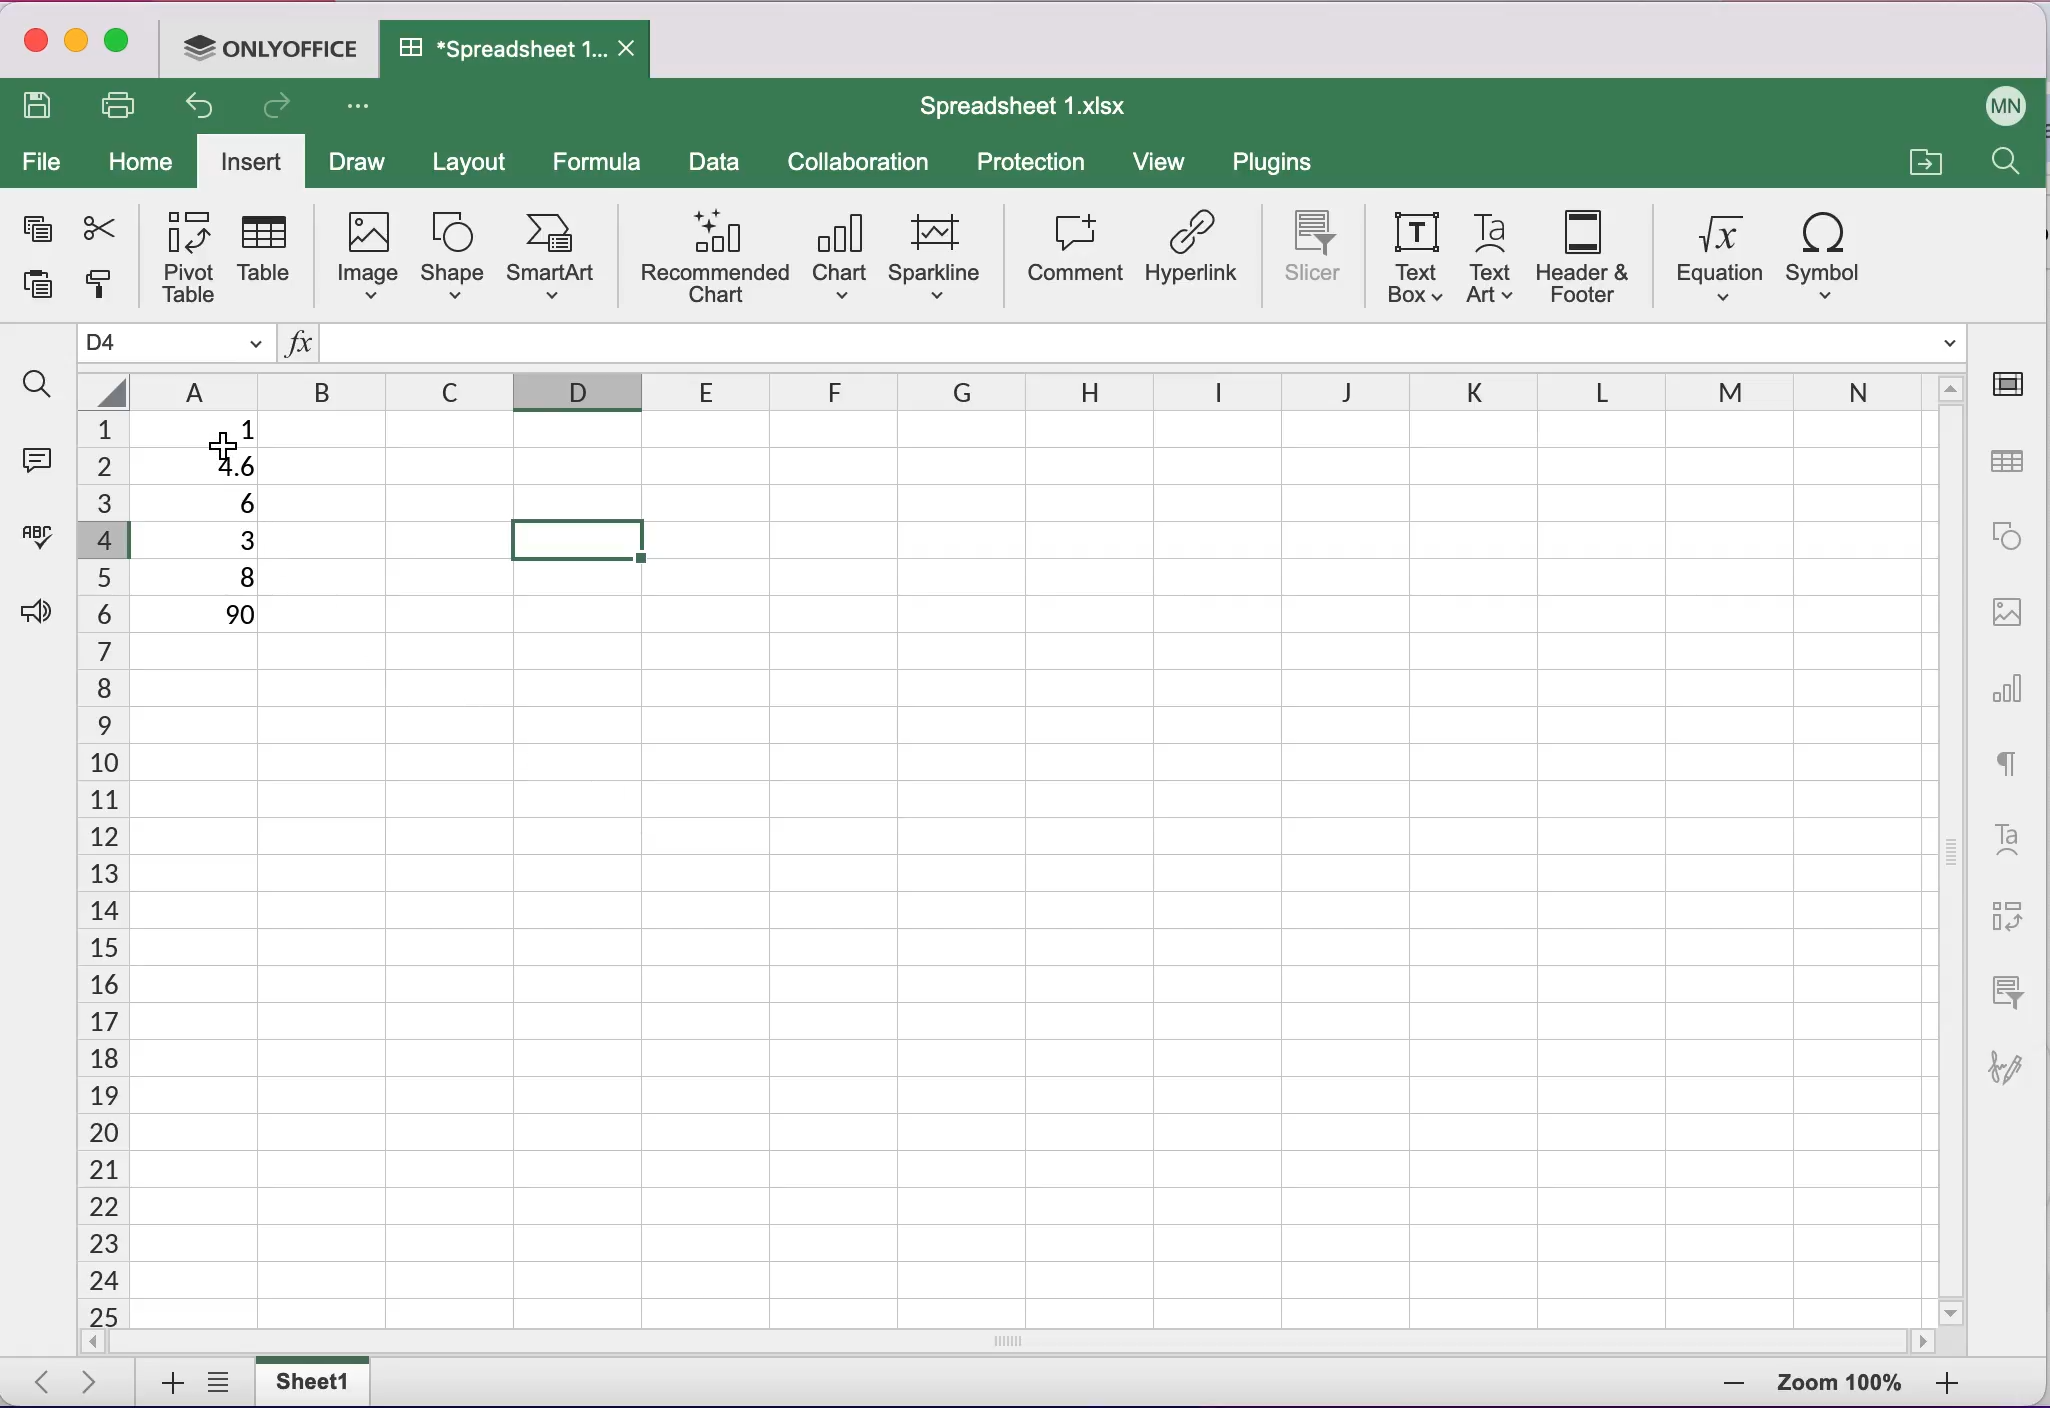 The width and height of the screenshot is (2050, 1408). Describe the element at coordinates (1999, 104) in the screenshot. I see `User name` at that location.